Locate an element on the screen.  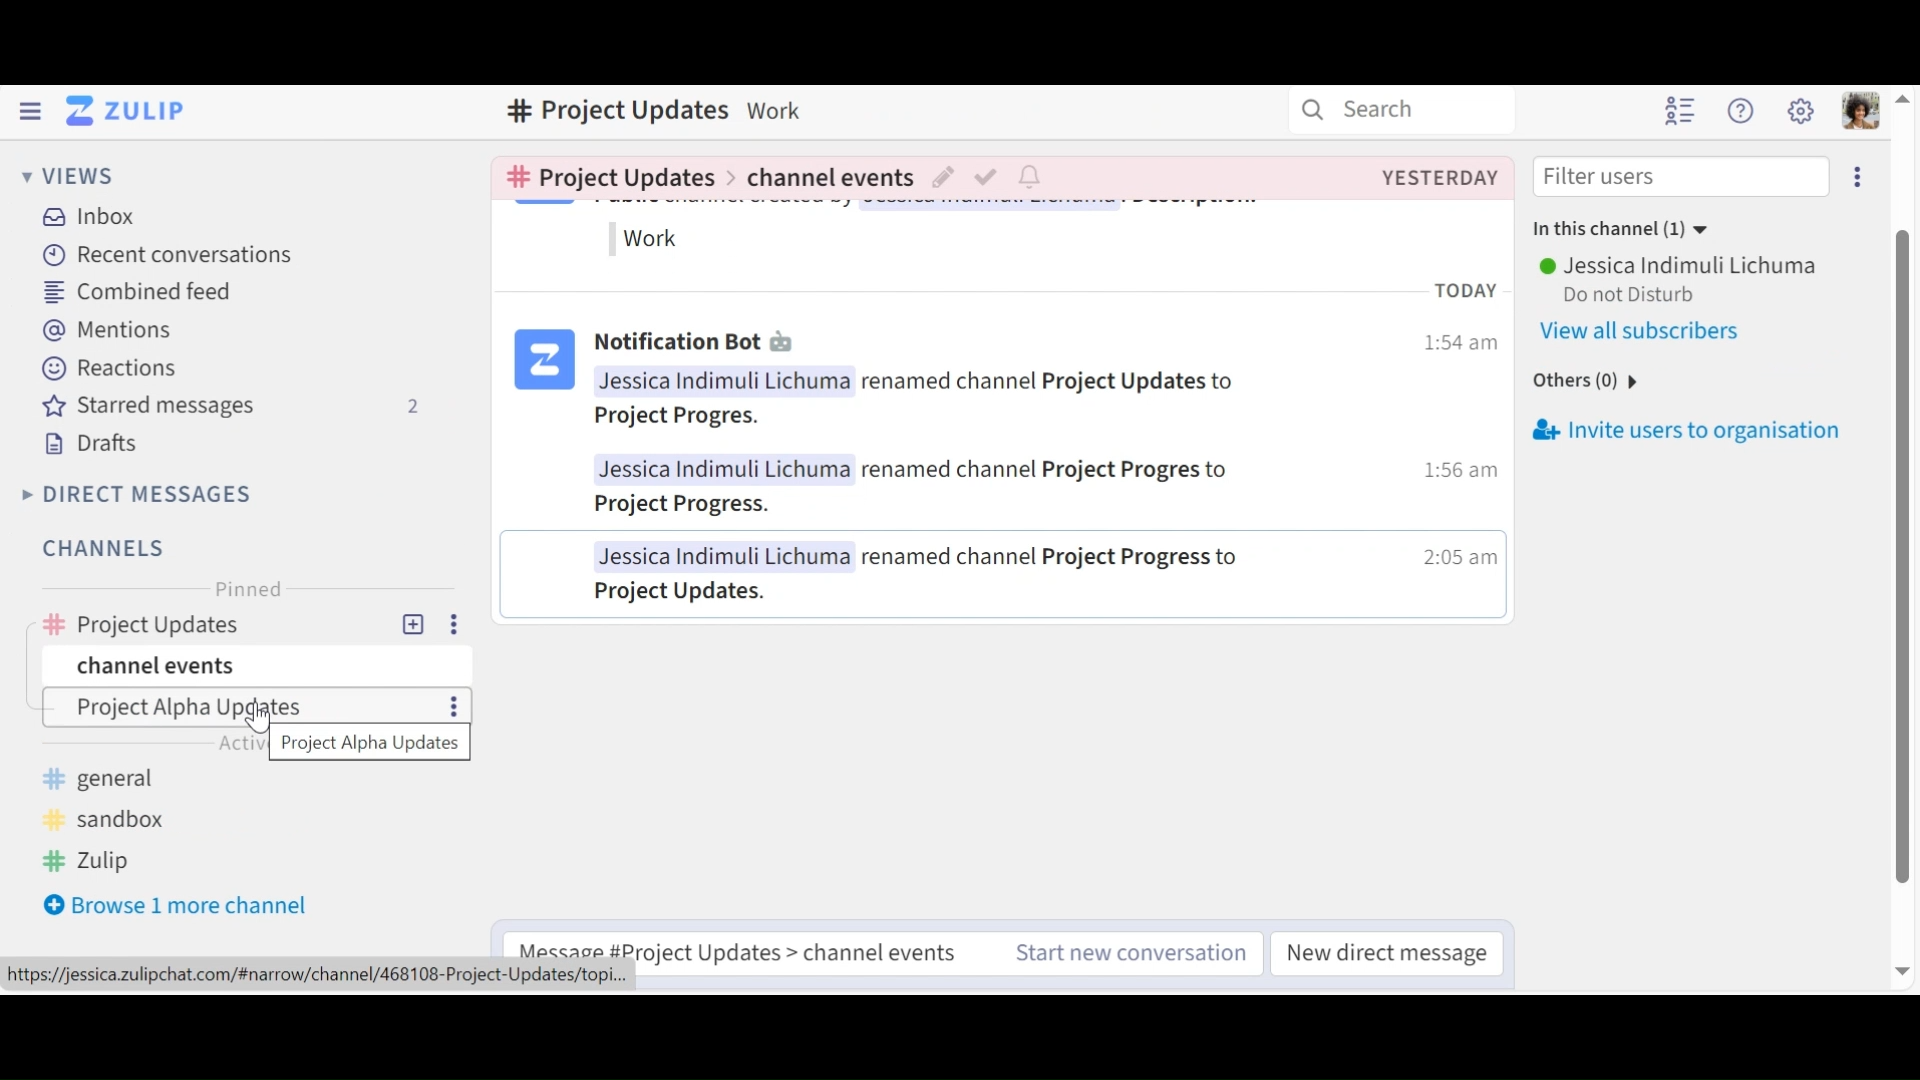
Channel events is located at coordinates (256, 663).